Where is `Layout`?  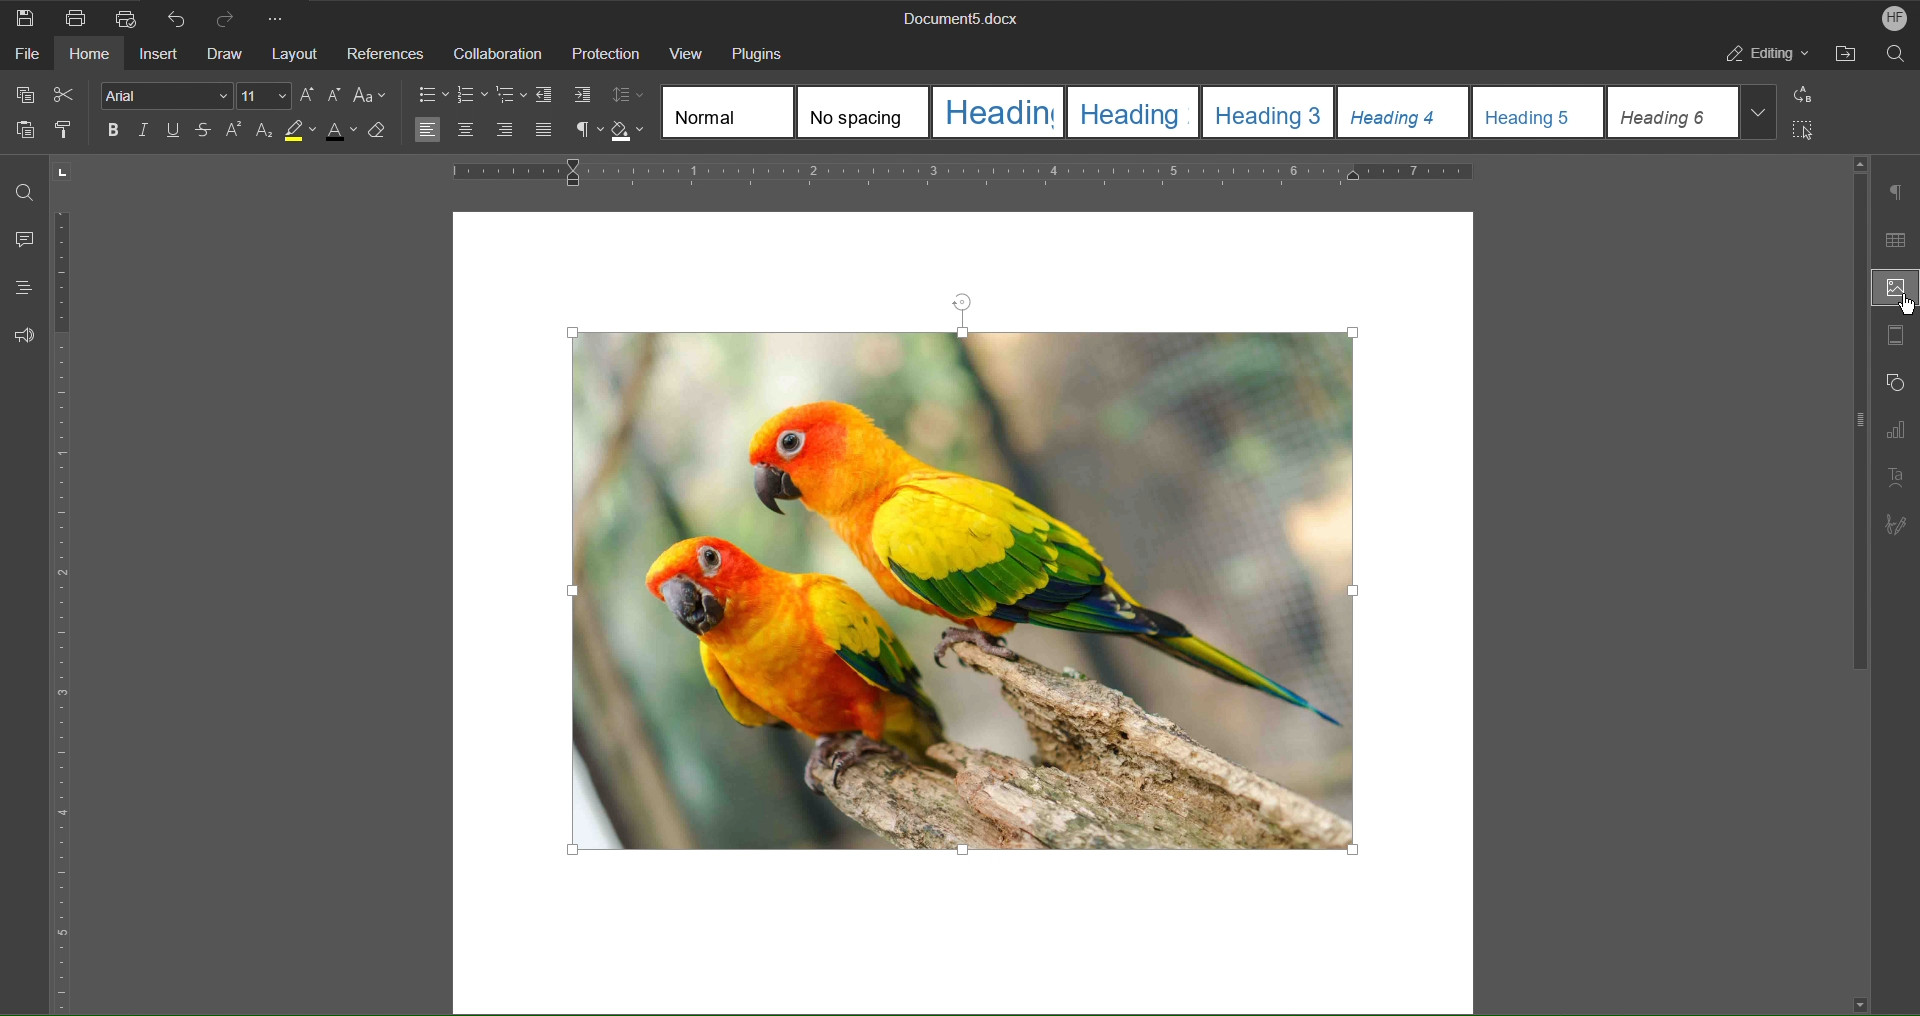
Layout is located at coordinates (297, 54).